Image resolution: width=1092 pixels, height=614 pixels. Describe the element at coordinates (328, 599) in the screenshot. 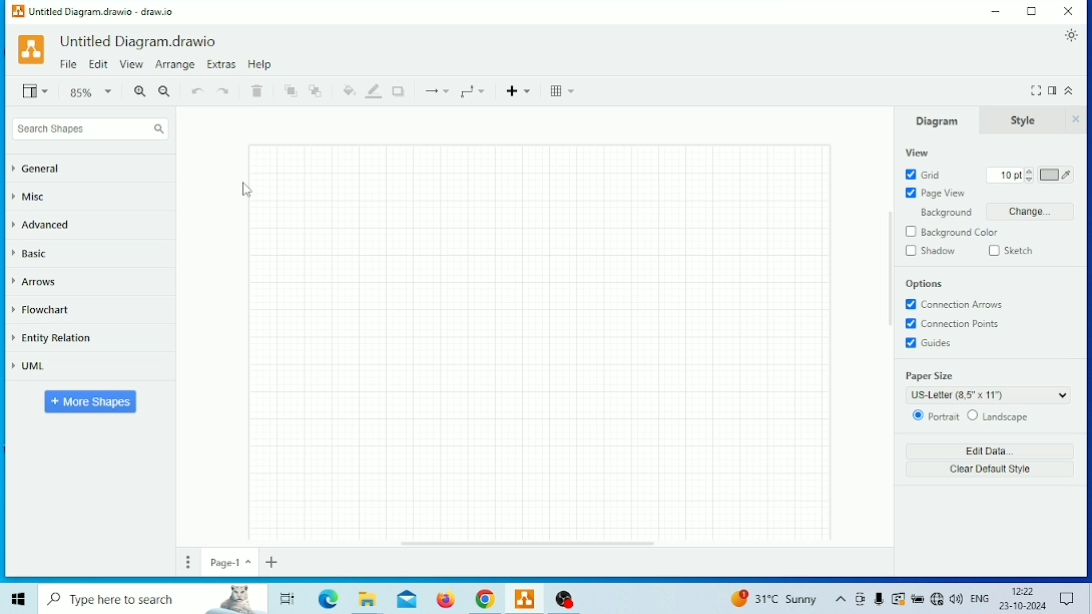

I see `Microsoft Edge` at that location.